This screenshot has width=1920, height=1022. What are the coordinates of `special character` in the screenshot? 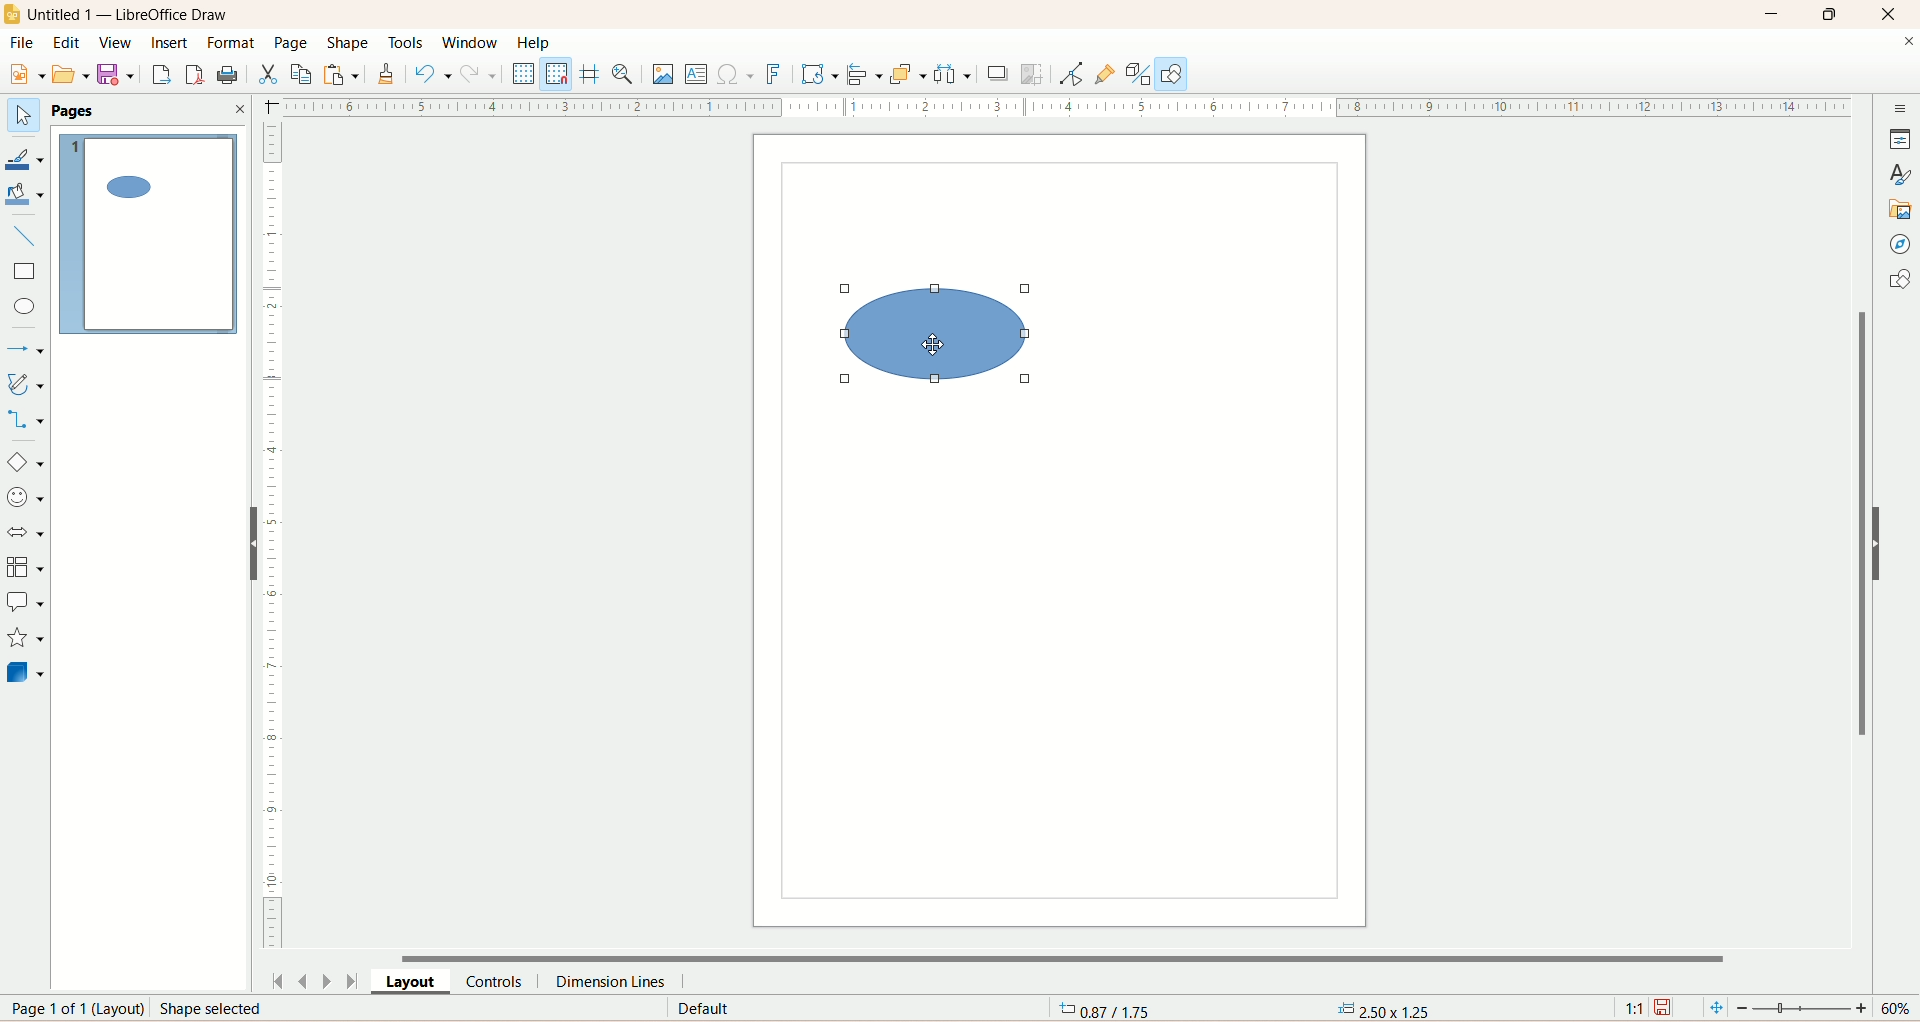 It's located at (734, 75).